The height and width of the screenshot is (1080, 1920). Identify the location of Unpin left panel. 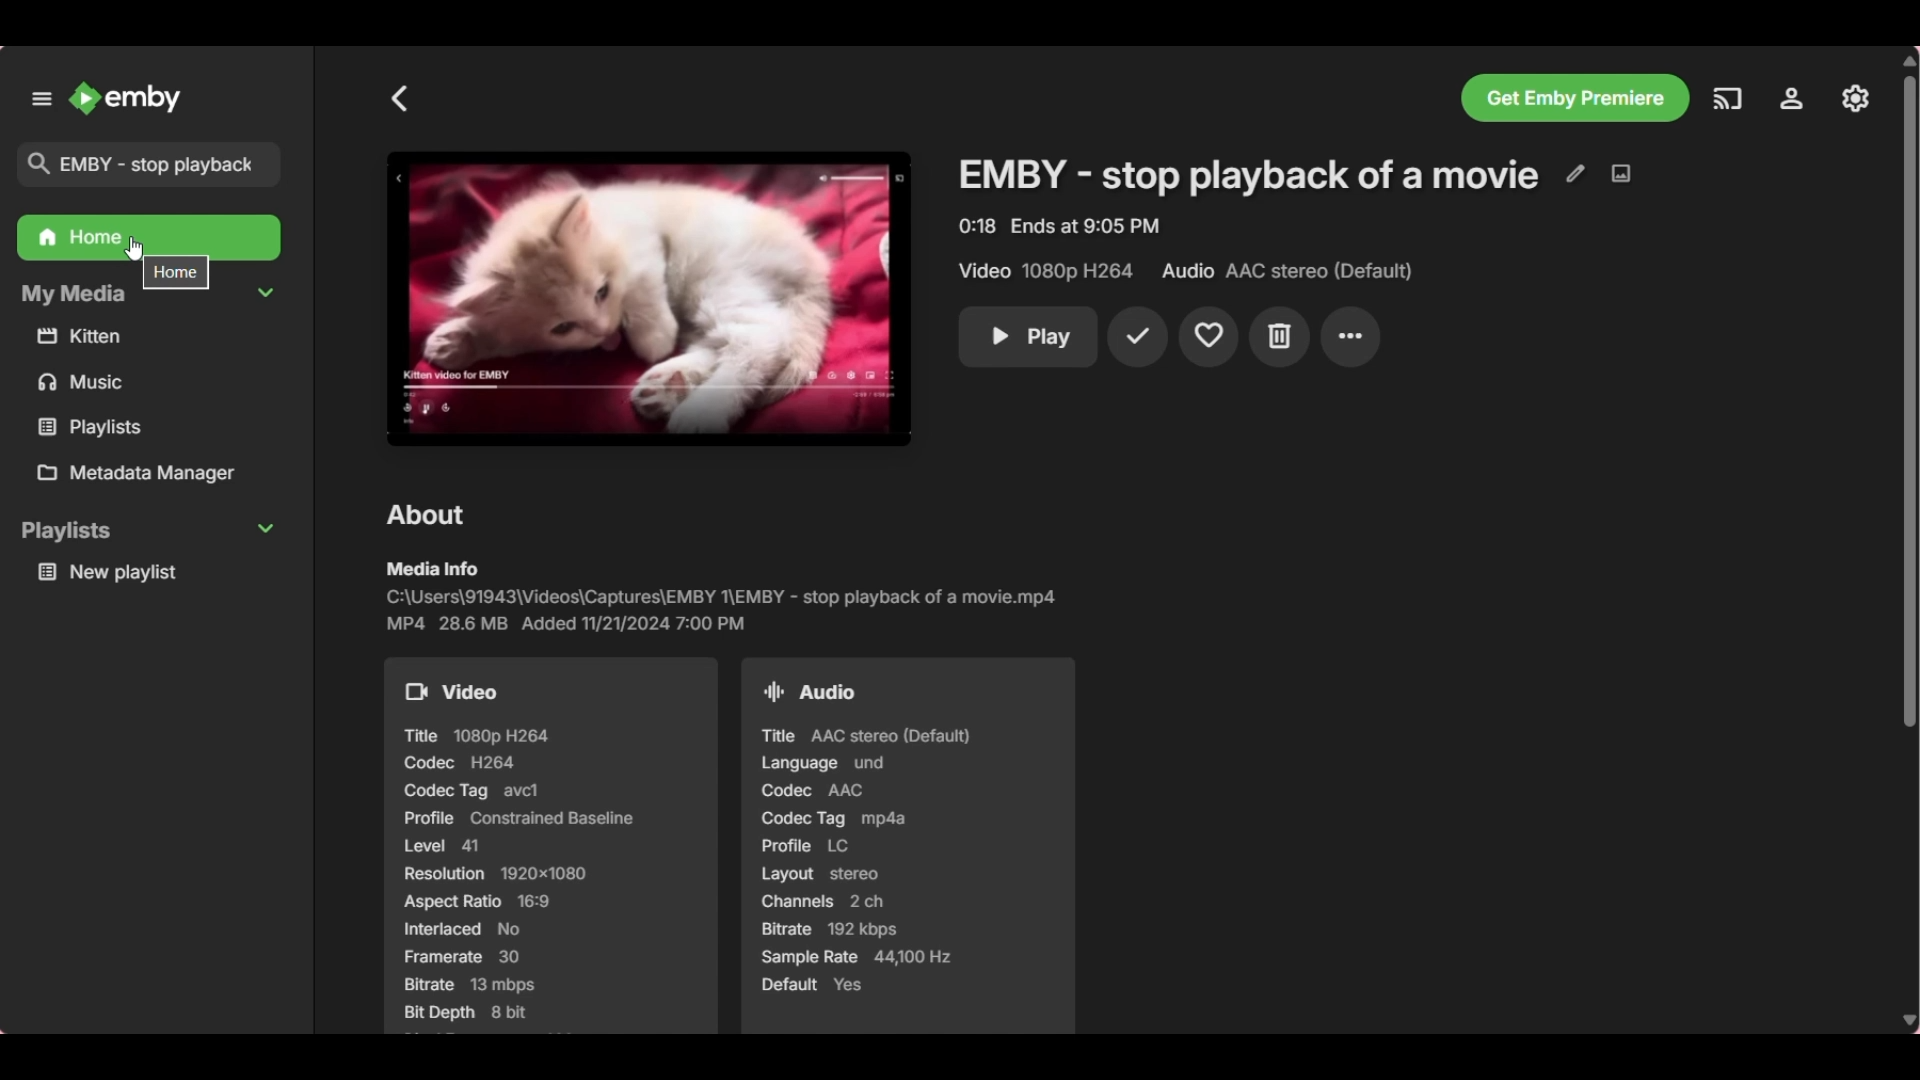
(41, 99).